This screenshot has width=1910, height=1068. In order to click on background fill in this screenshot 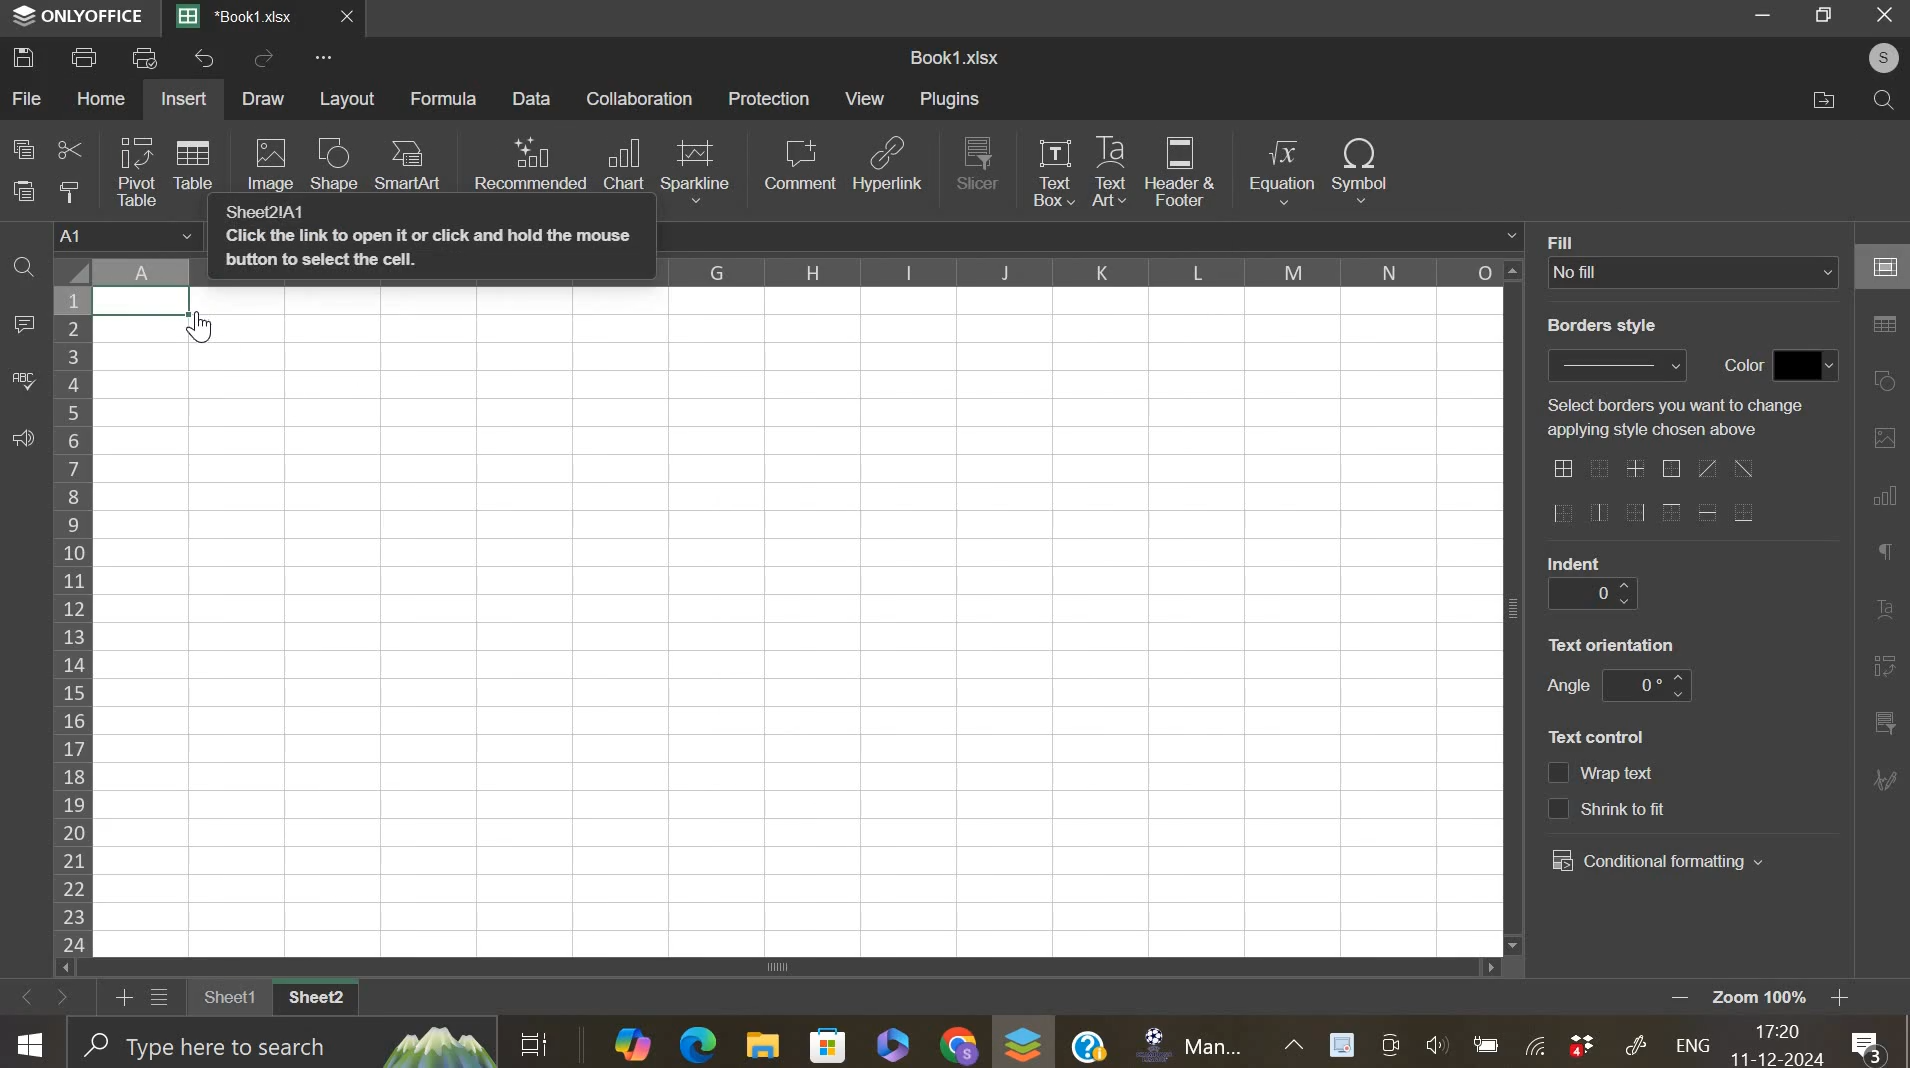, I will do `click(1694, 272)`.